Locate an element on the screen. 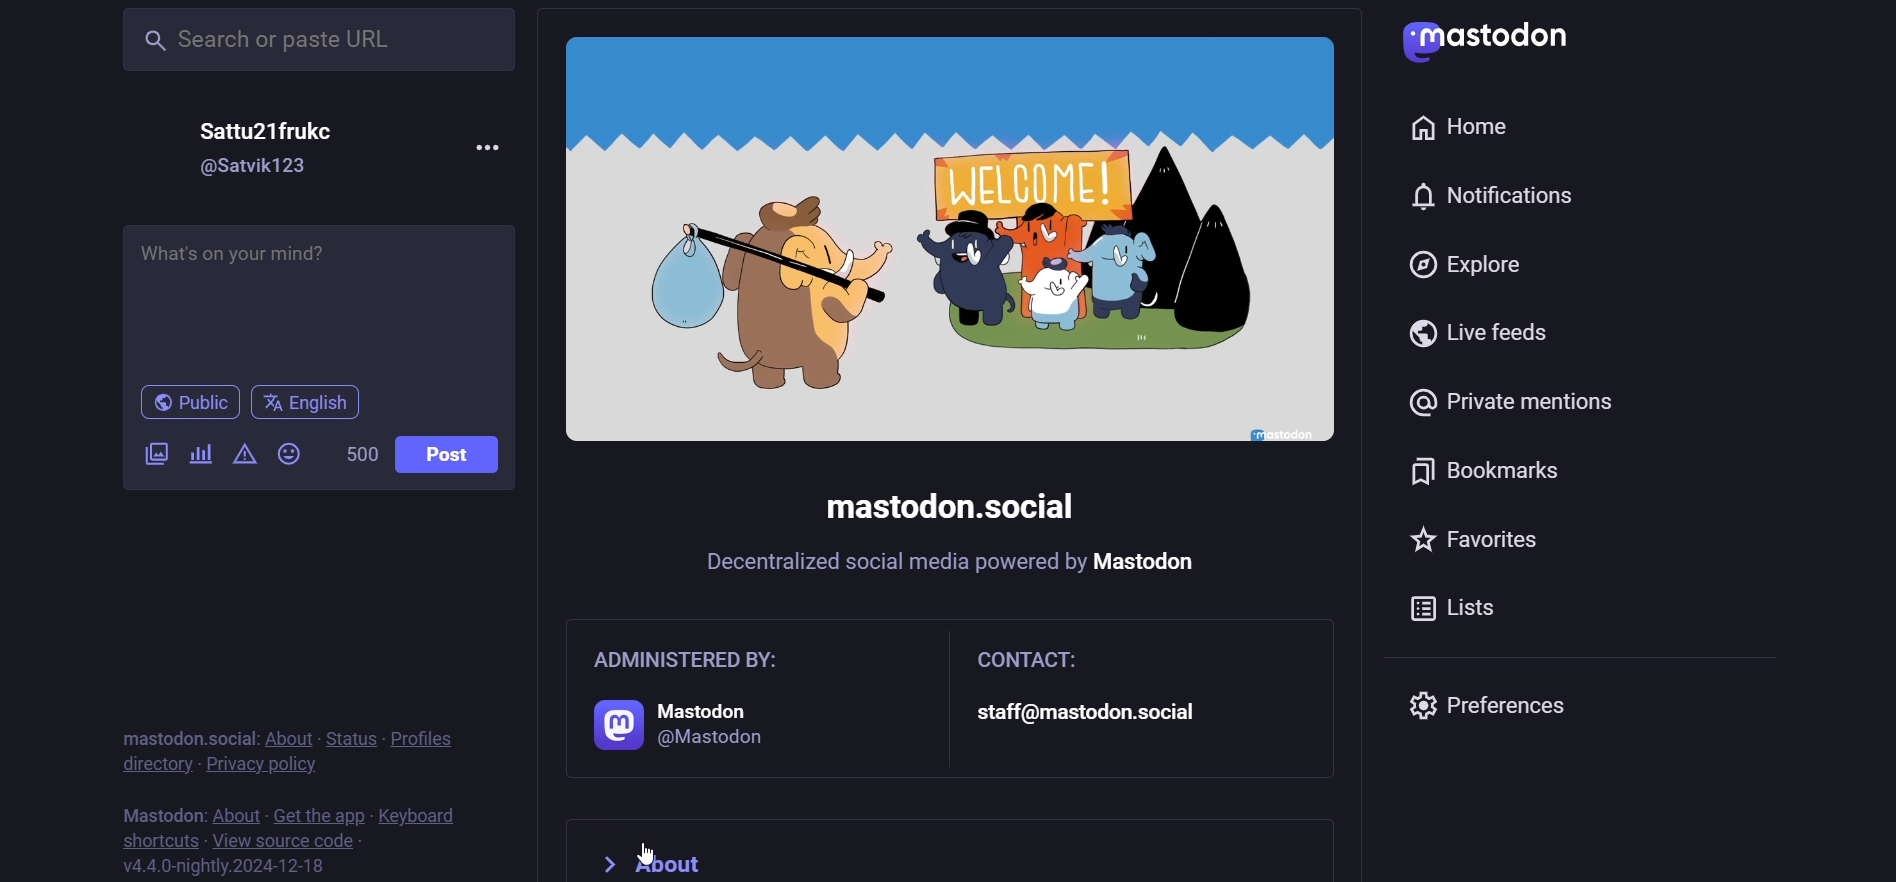  mastodon social is located at coordinates (954, 508).